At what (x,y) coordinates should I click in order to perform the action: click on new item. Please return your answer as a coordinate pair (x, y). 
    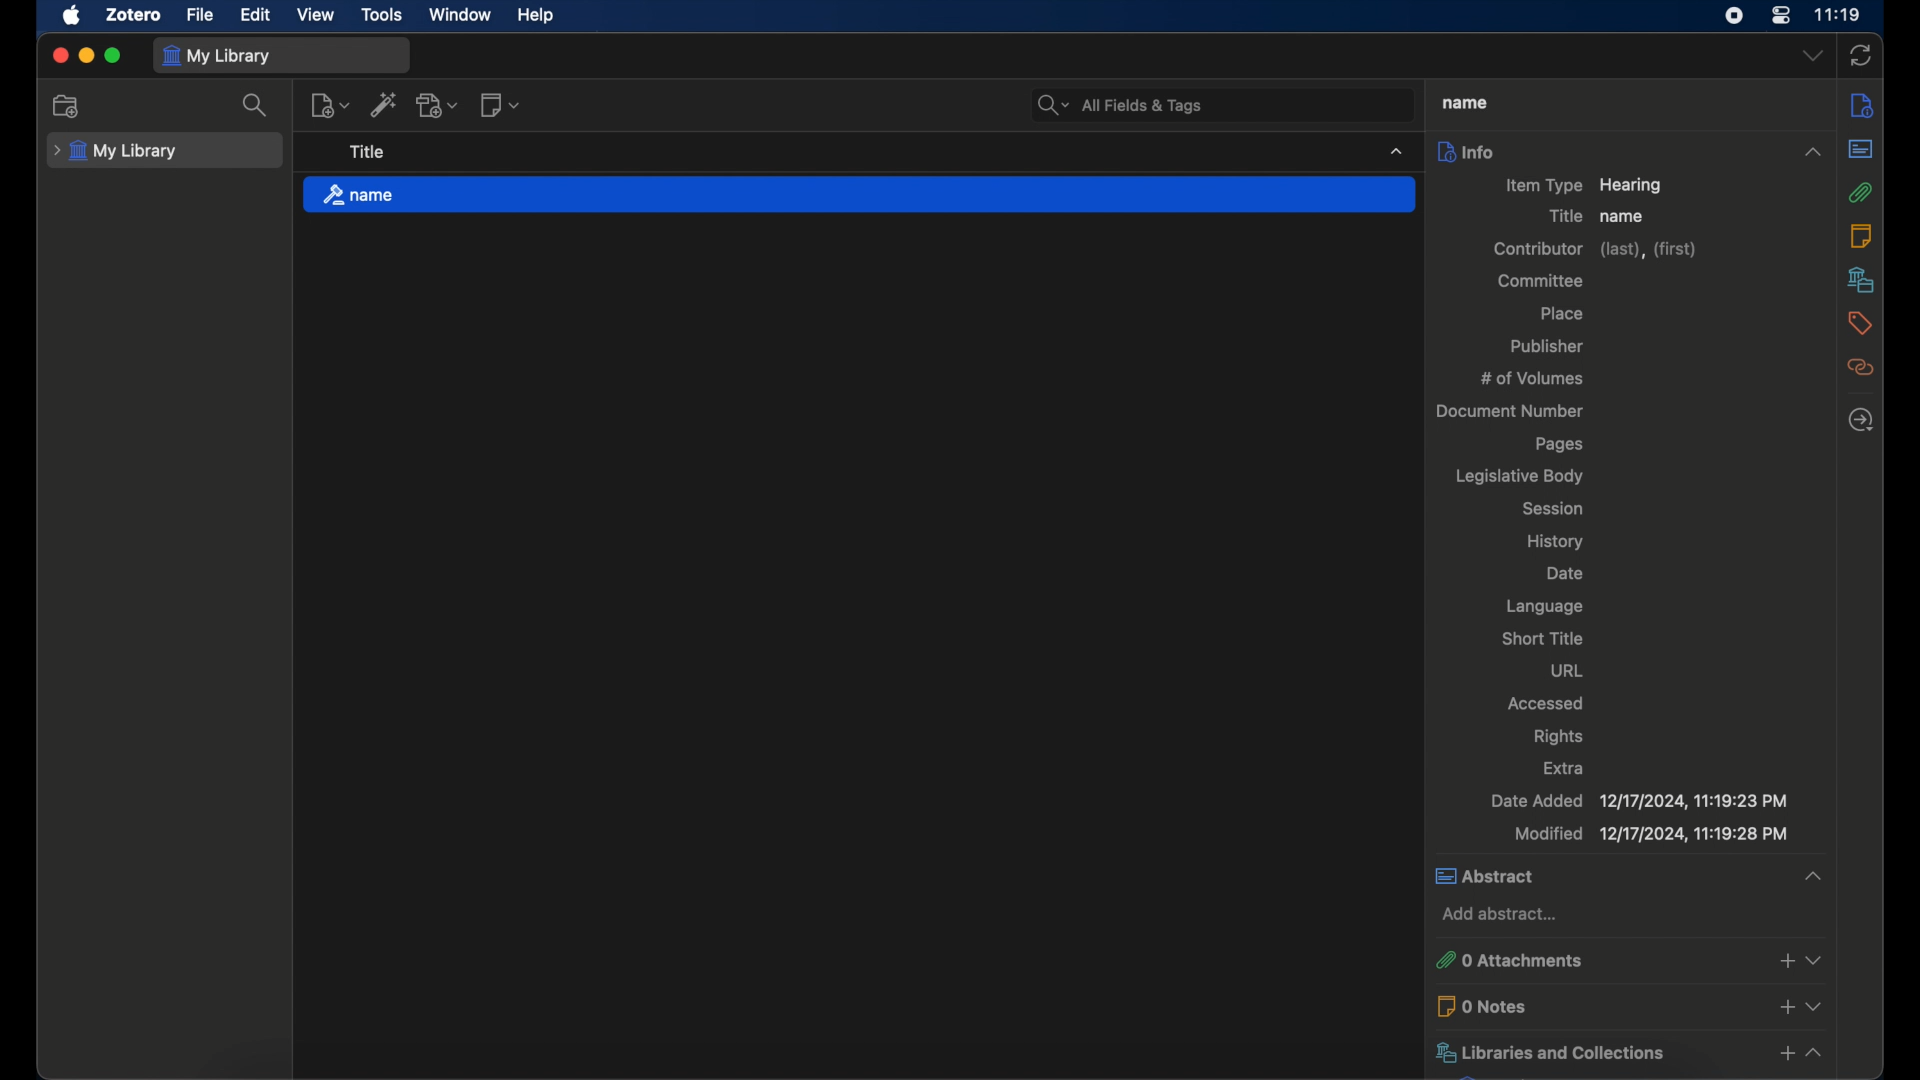
    Looking at the image, I should click on (331, 106).